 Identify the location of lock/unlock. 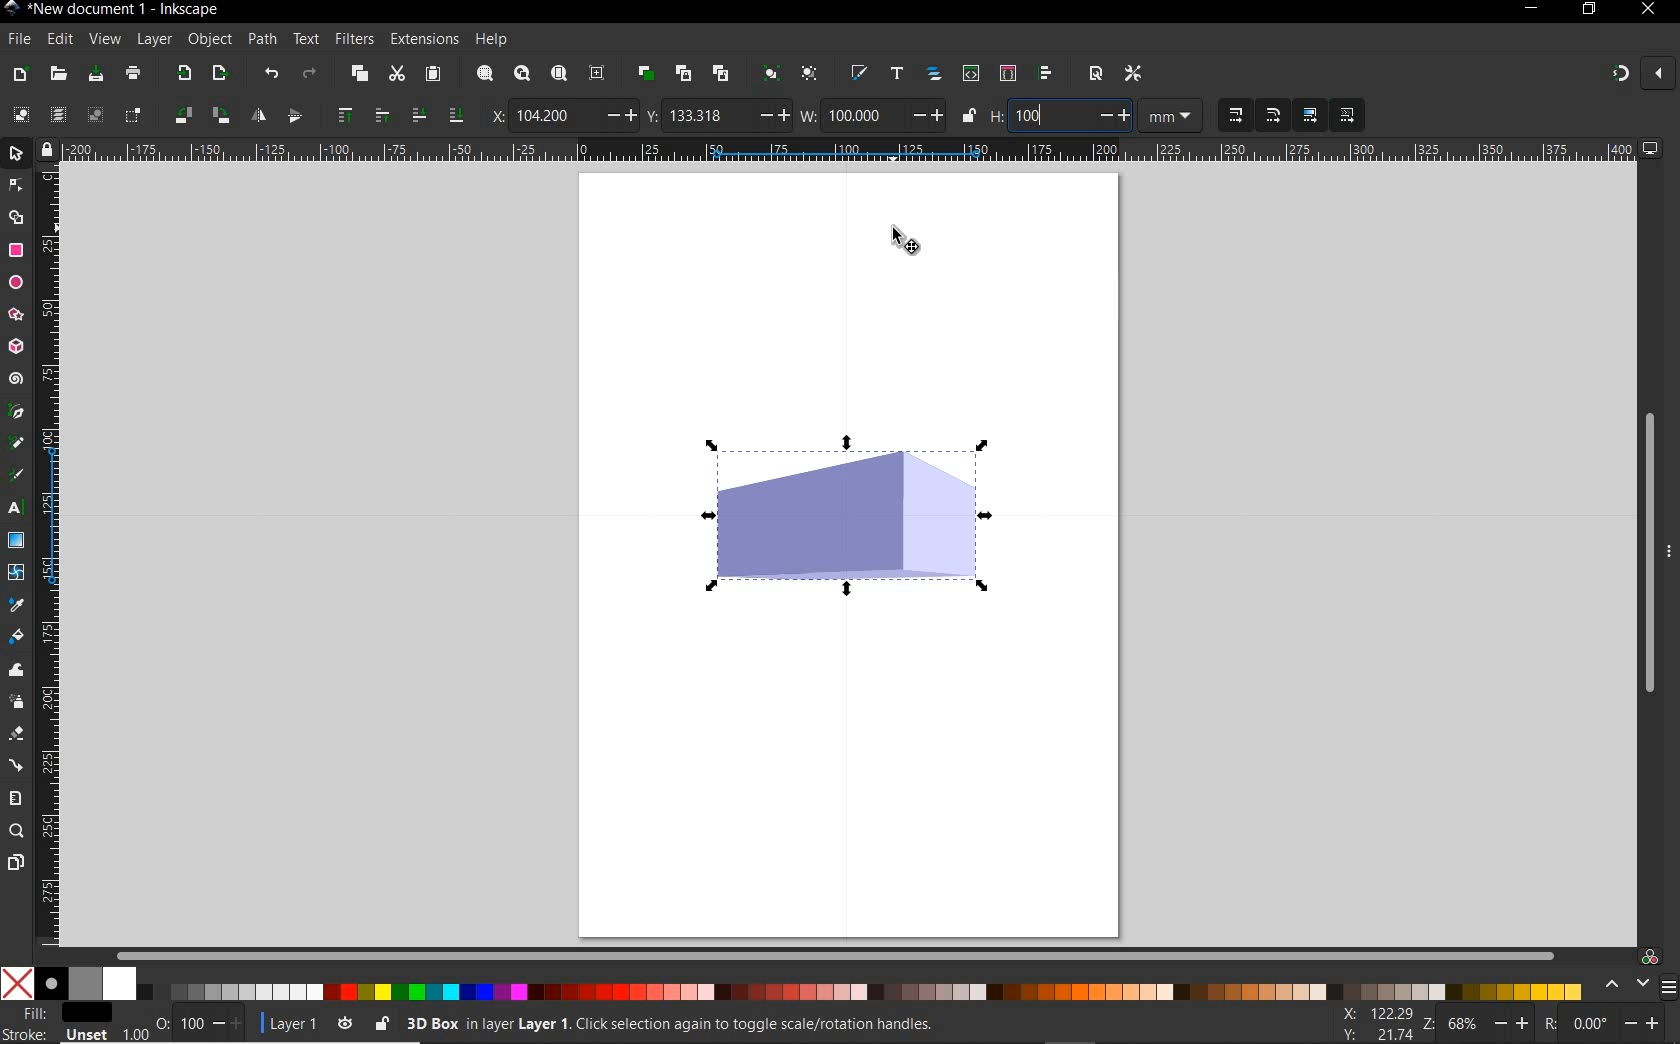
(380, 1021).